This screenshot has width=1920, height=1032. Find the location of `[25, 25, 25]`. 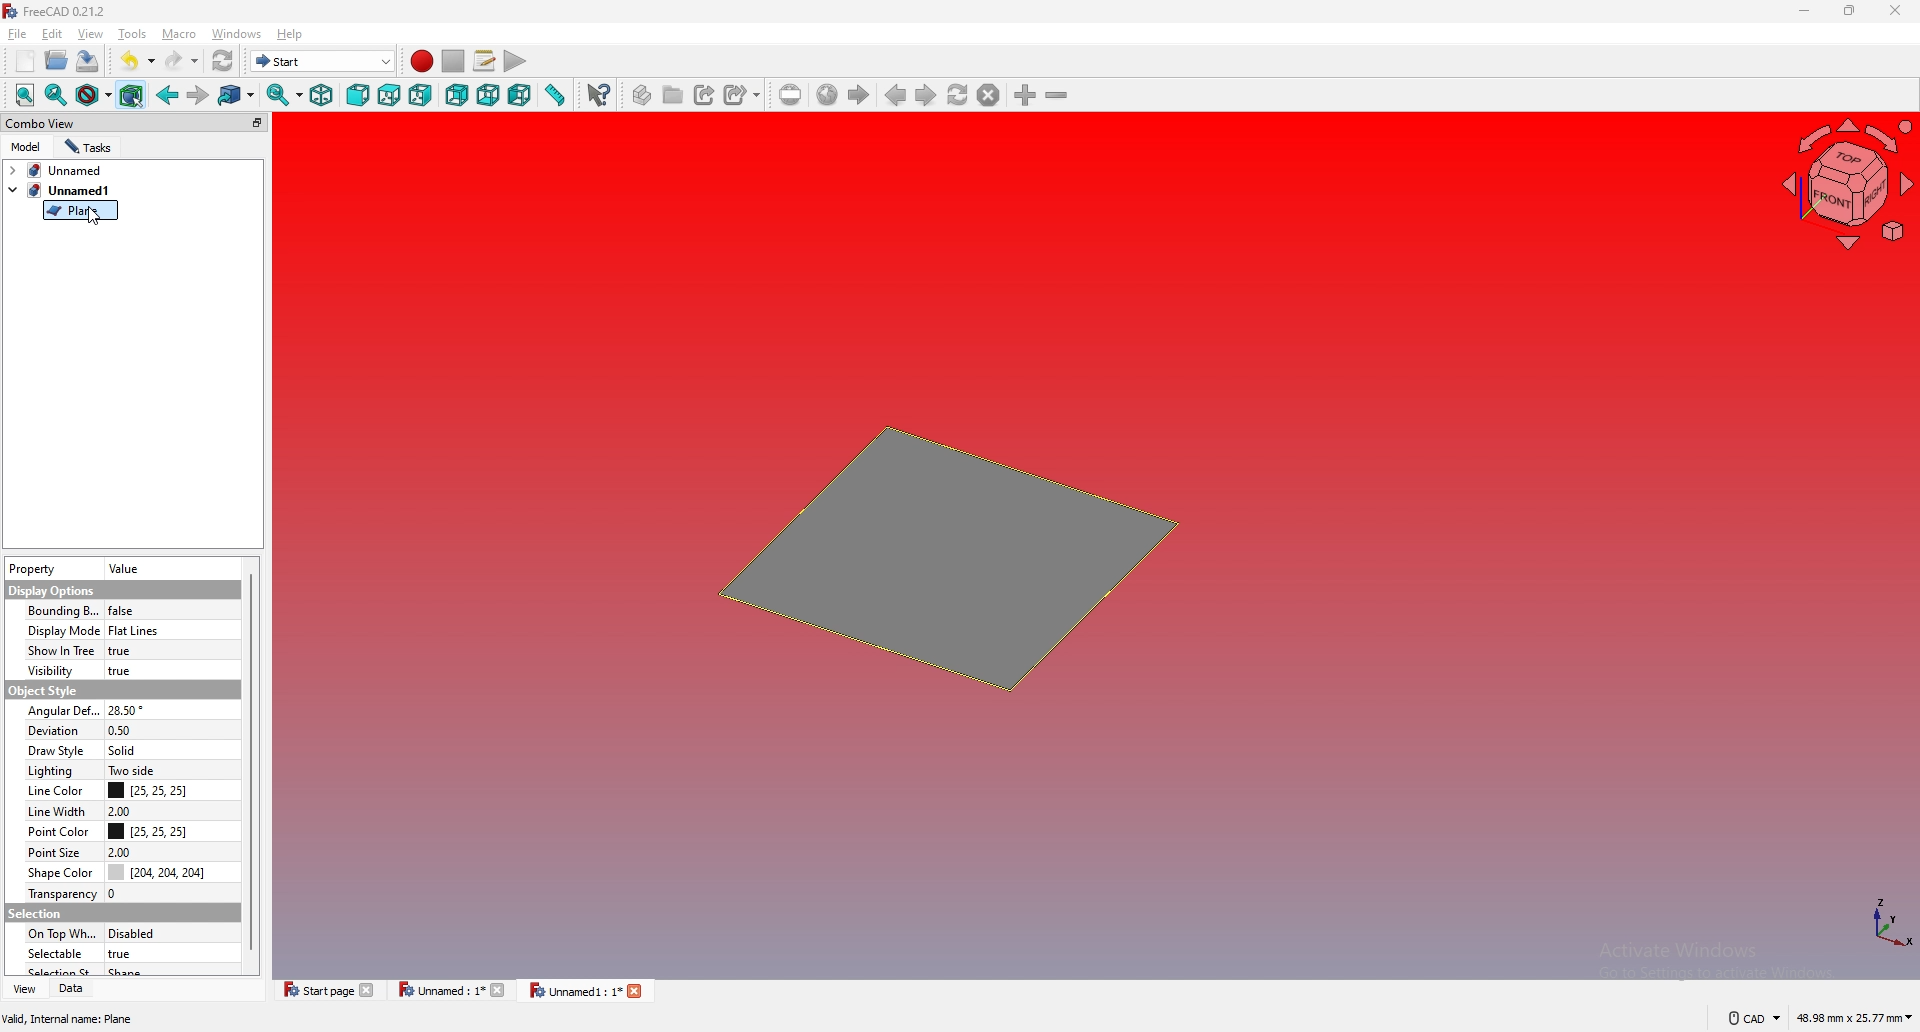

[25, 25, 25] is located at coordinates (153, 831).